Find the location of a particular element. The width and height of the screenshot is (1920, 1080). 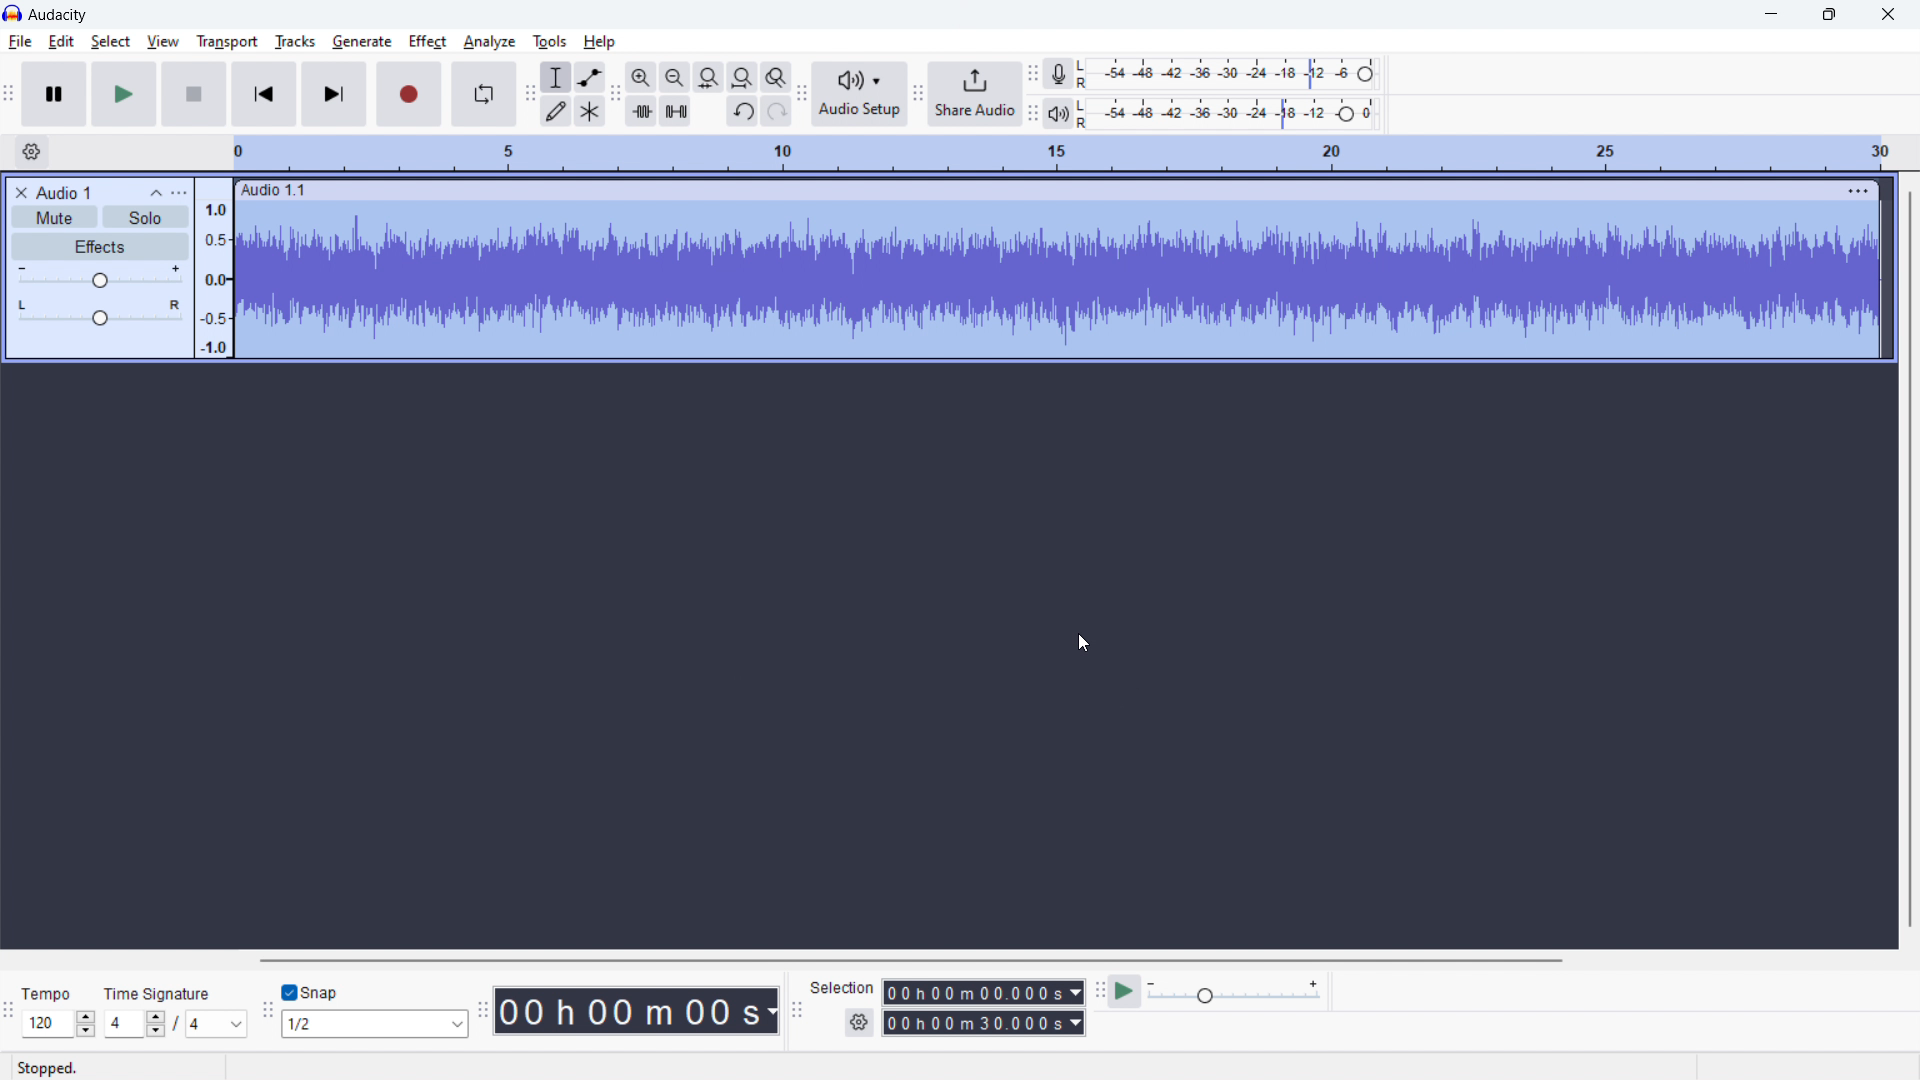

Cursor on generate is located at coordinates (362, 44).